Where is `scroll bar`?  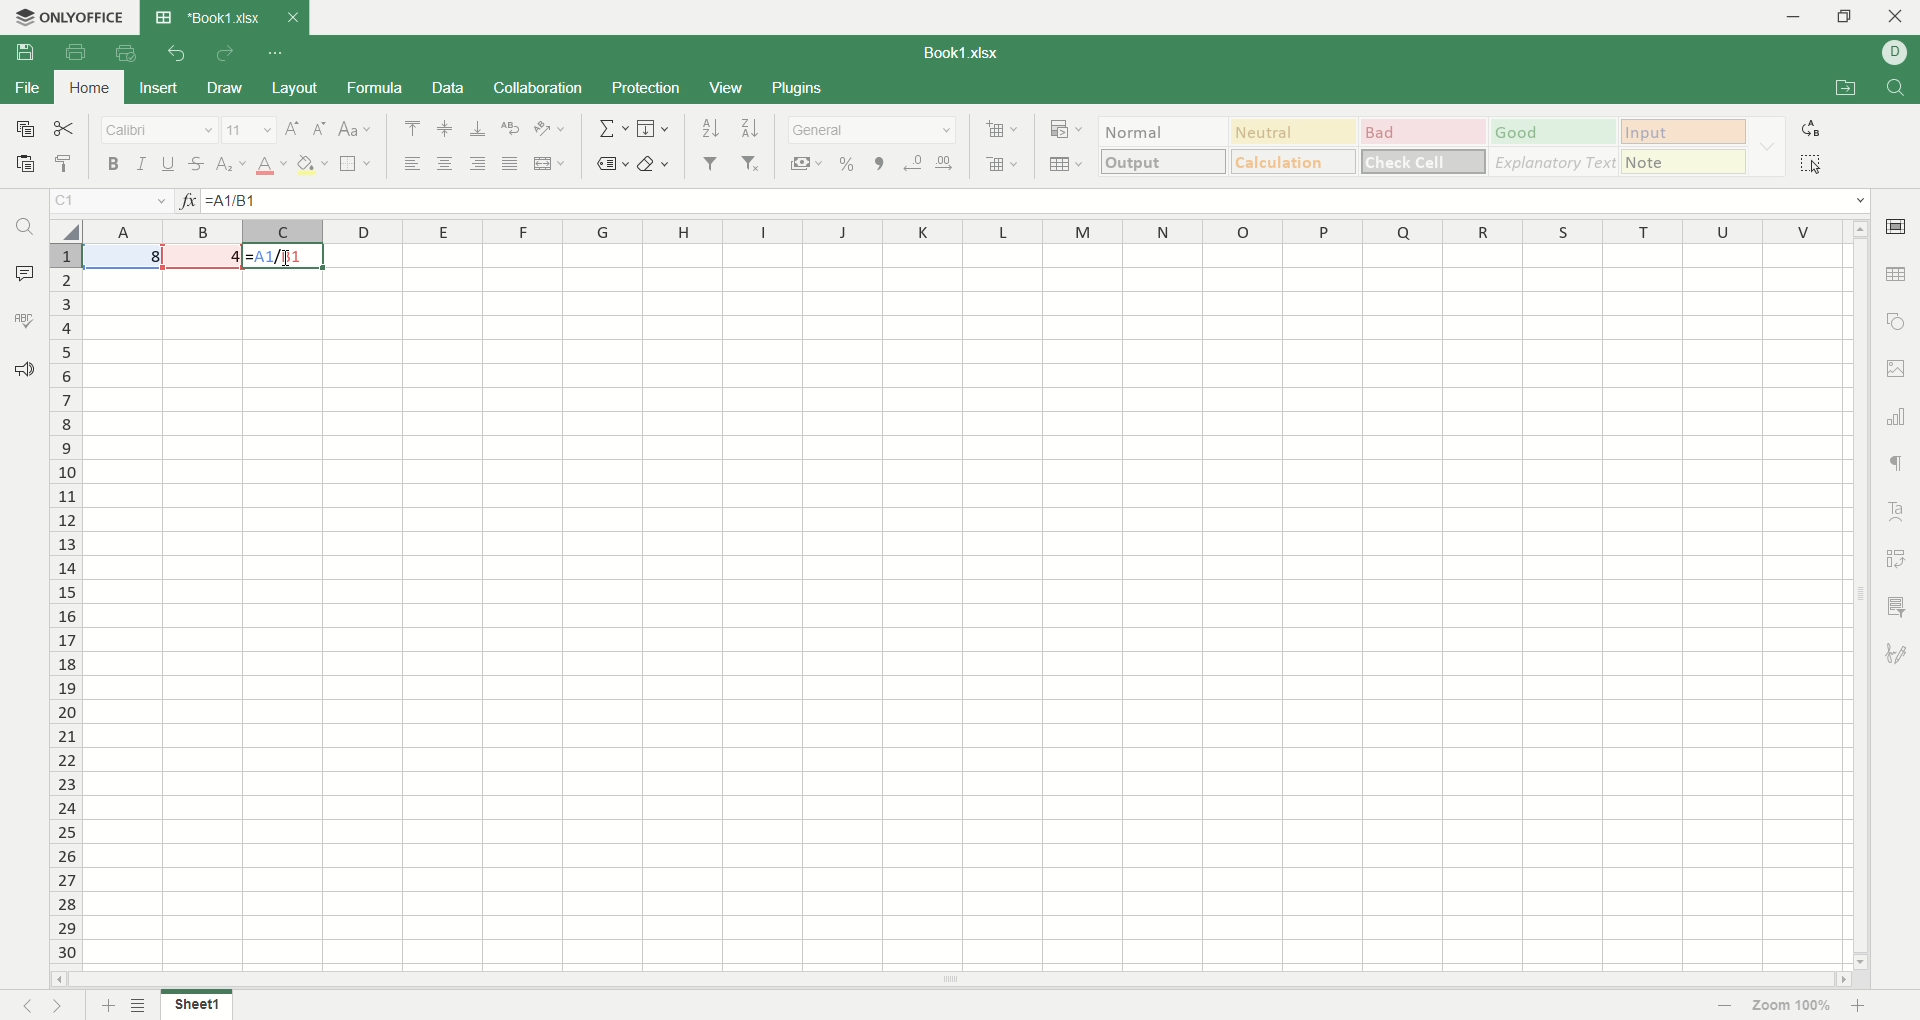
scroll bar is located at coordinates (947, 982).